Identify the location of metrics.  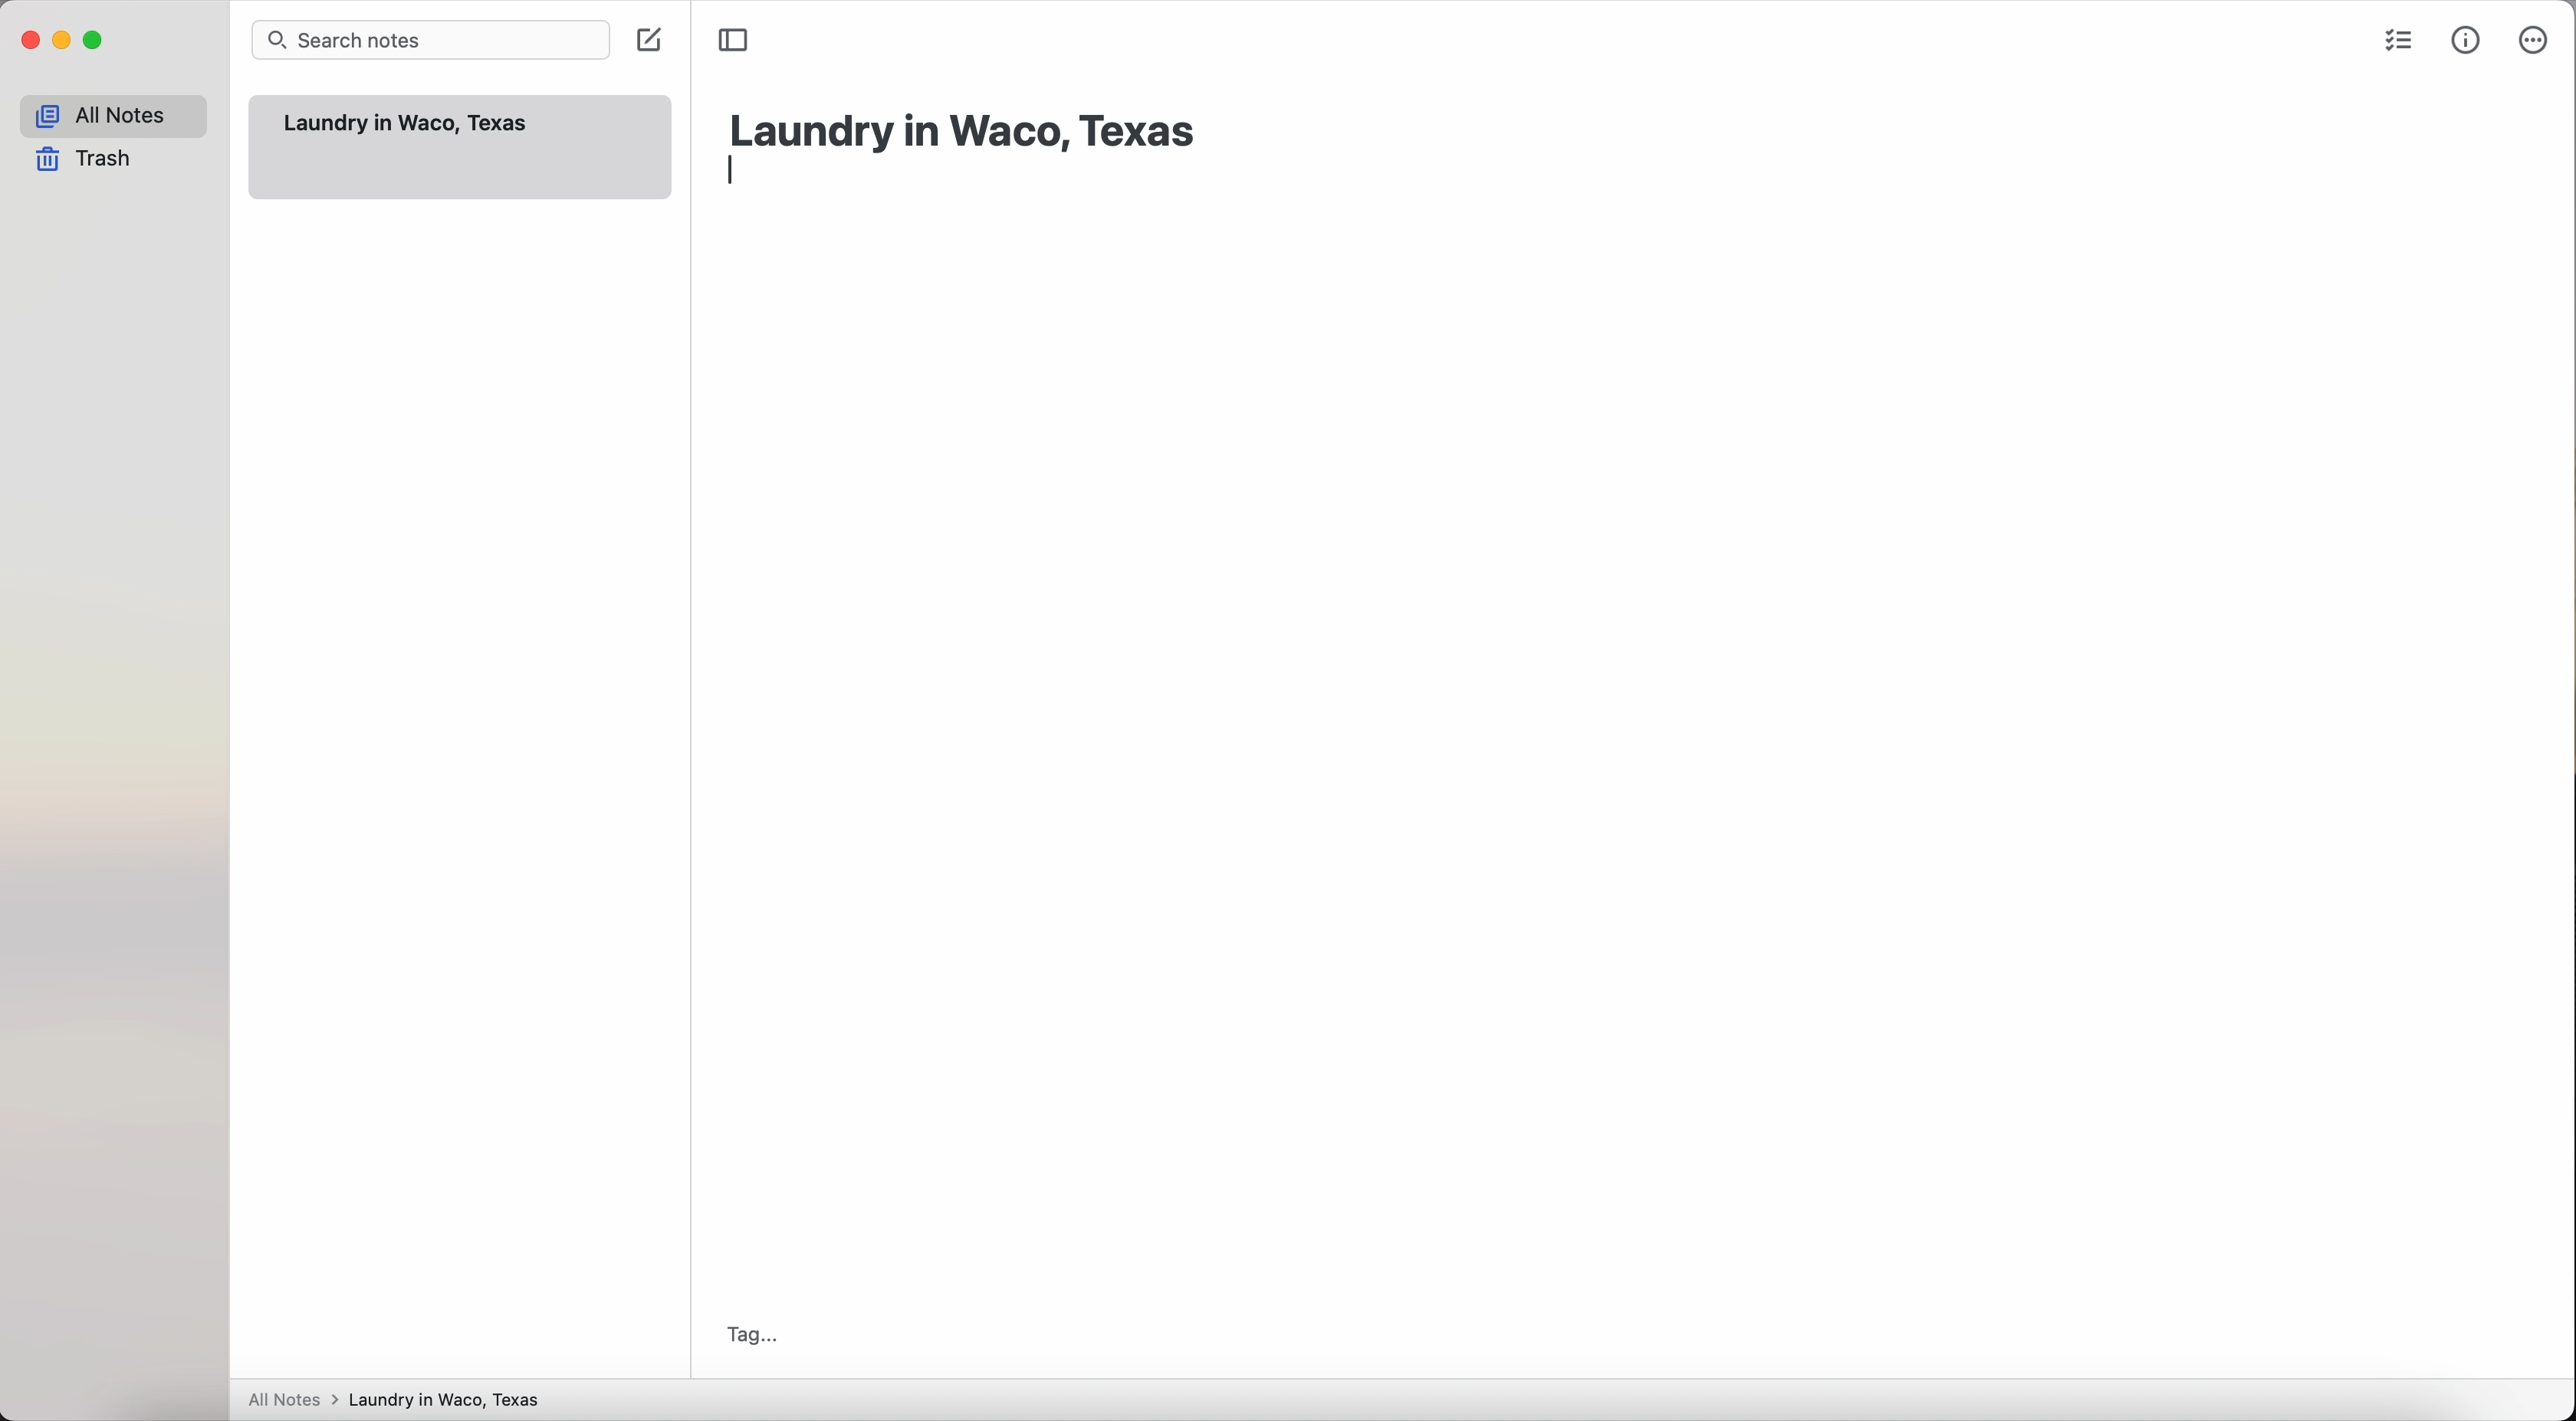
(2468, 39).